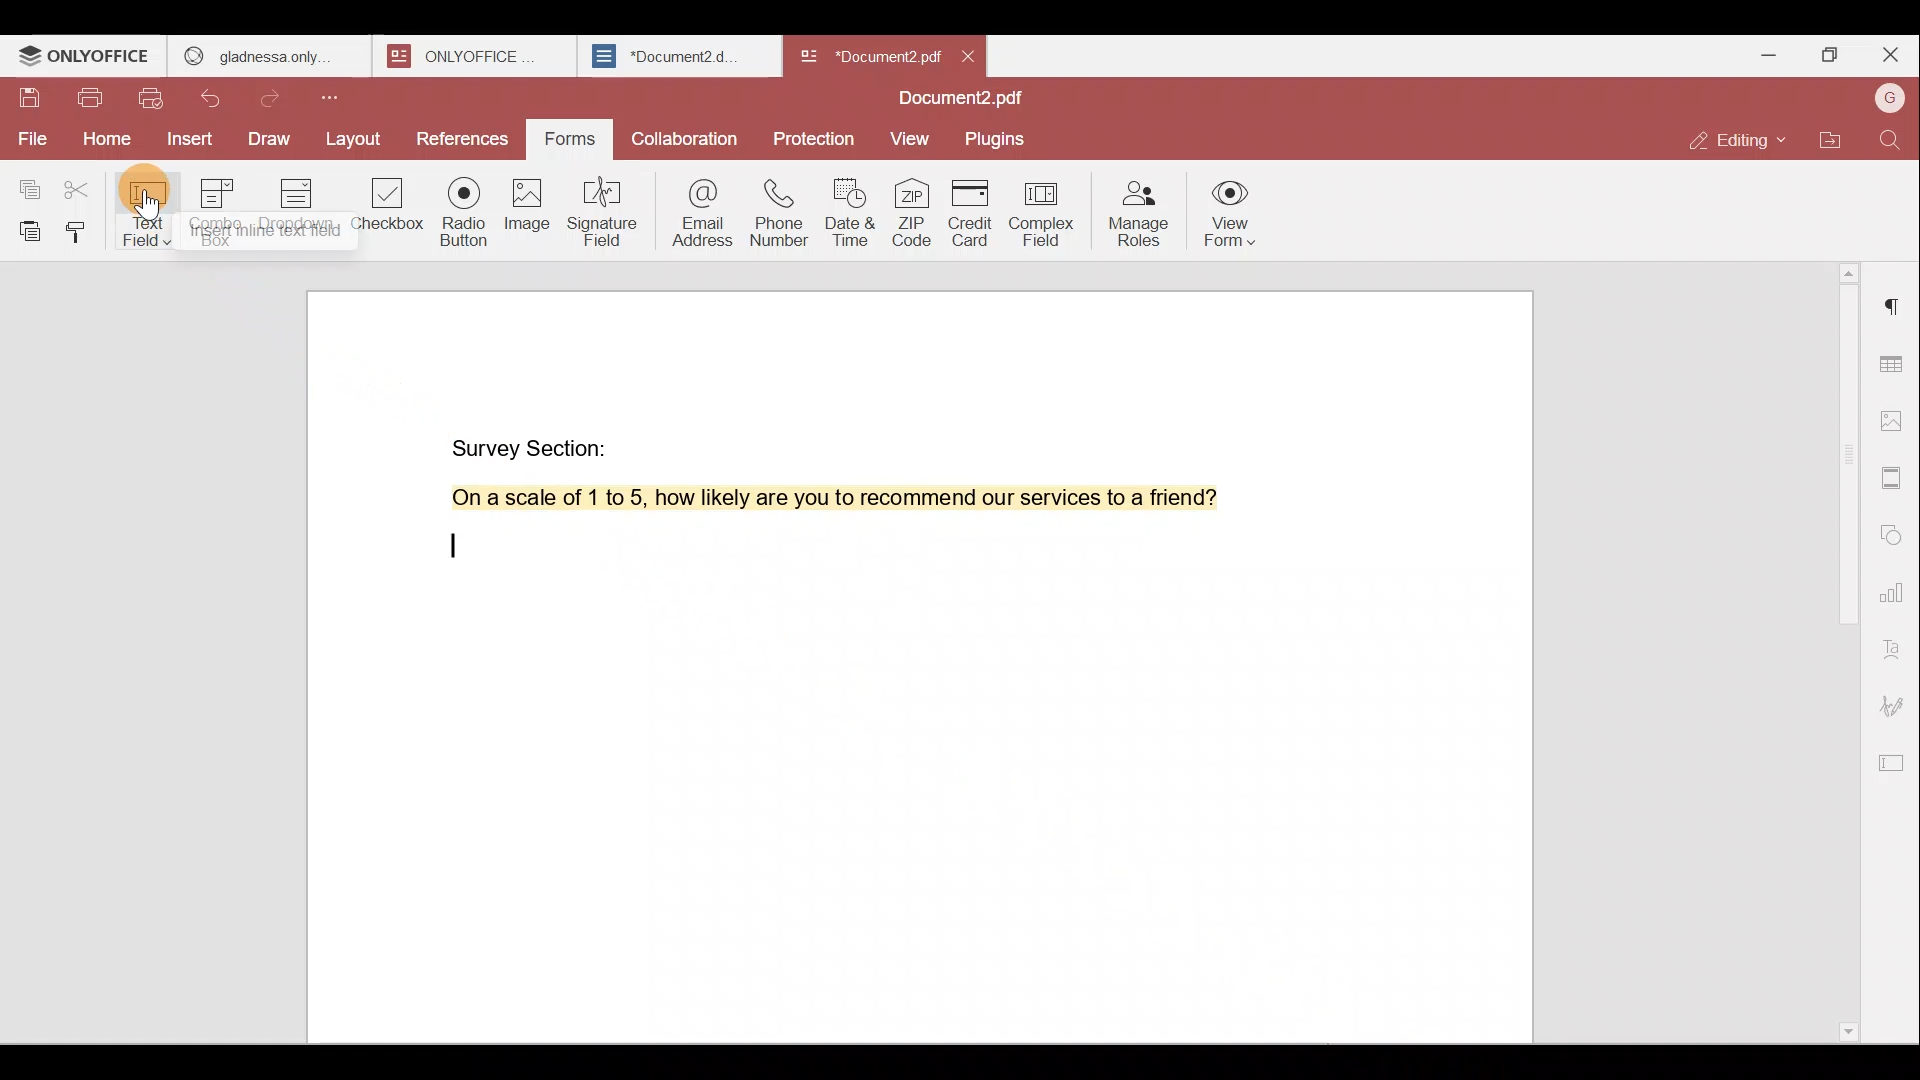 The width and height of the screenshot is (1920, 1080). What do you see at coordinates (1896, 759) in the screenshot?
I see `Form settings` at bounding box center [1896, 759].